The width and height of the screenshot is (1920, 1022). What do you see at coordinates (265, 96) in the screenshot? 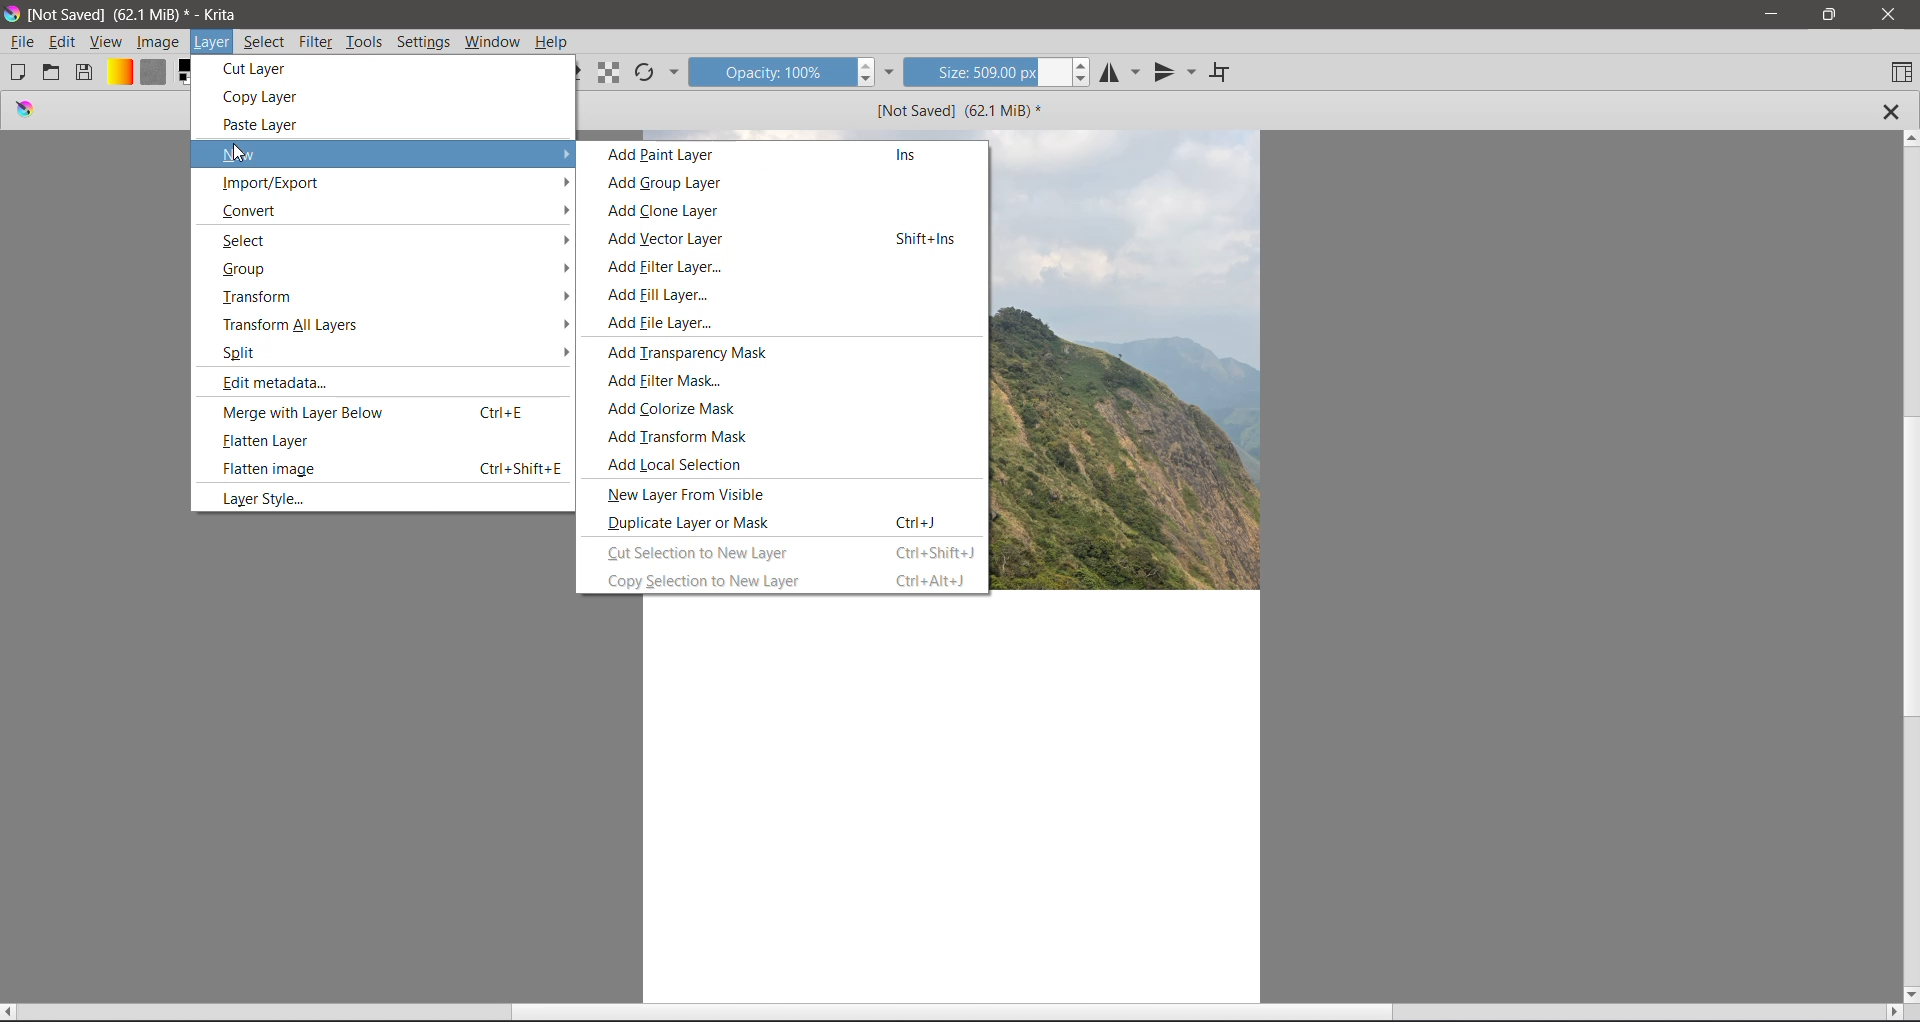
I see `Copy Layer` at bounding box center [265, 96].